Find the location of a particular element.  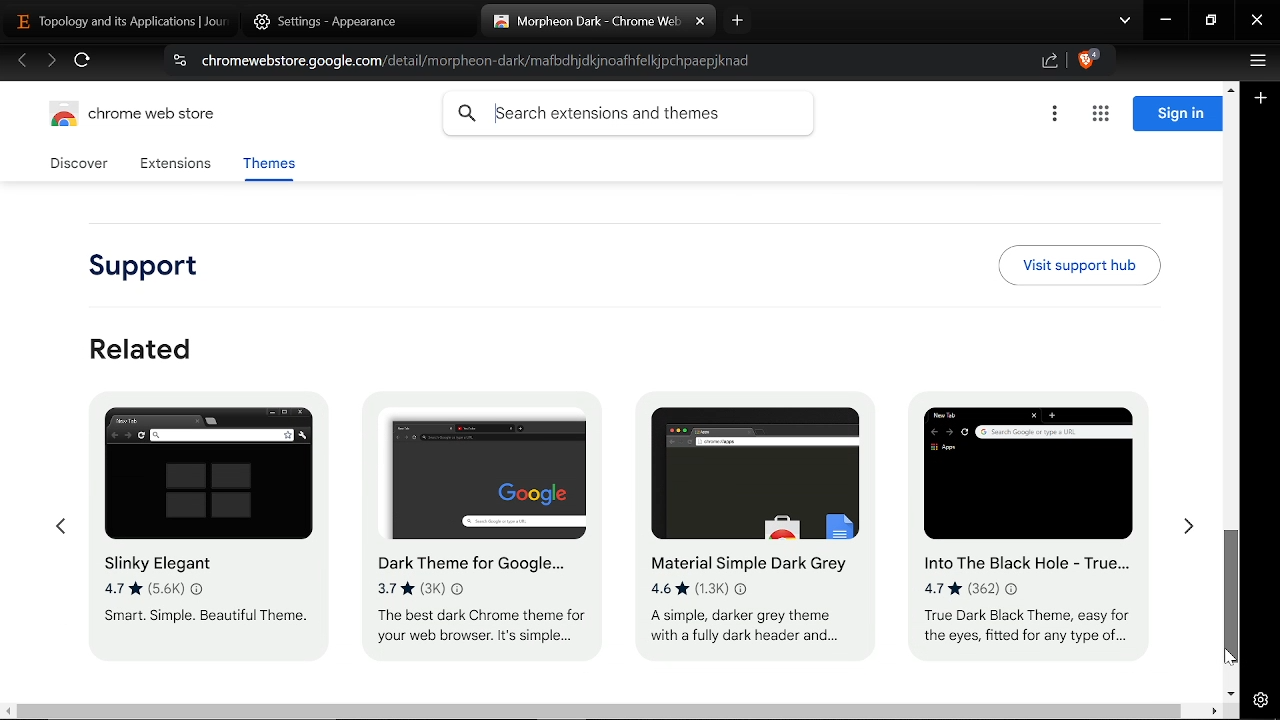

Close current tab is located at coordinates (700, 22).